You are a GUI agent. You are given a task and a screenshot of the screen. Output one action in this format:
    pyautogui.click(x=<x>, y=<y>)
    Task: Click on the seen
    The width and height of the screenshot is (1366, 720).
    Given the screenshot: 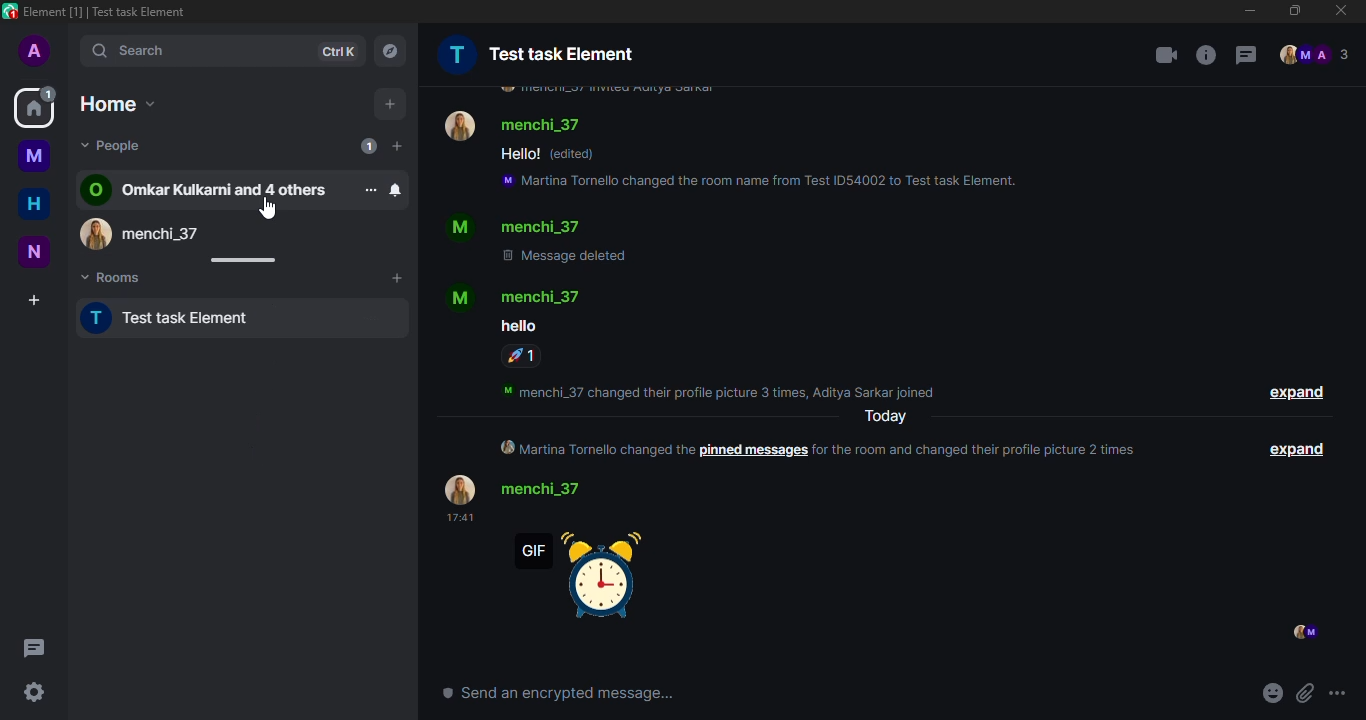 What is the action you would take?
    pyautogui.click(x=1301, y=633)
    